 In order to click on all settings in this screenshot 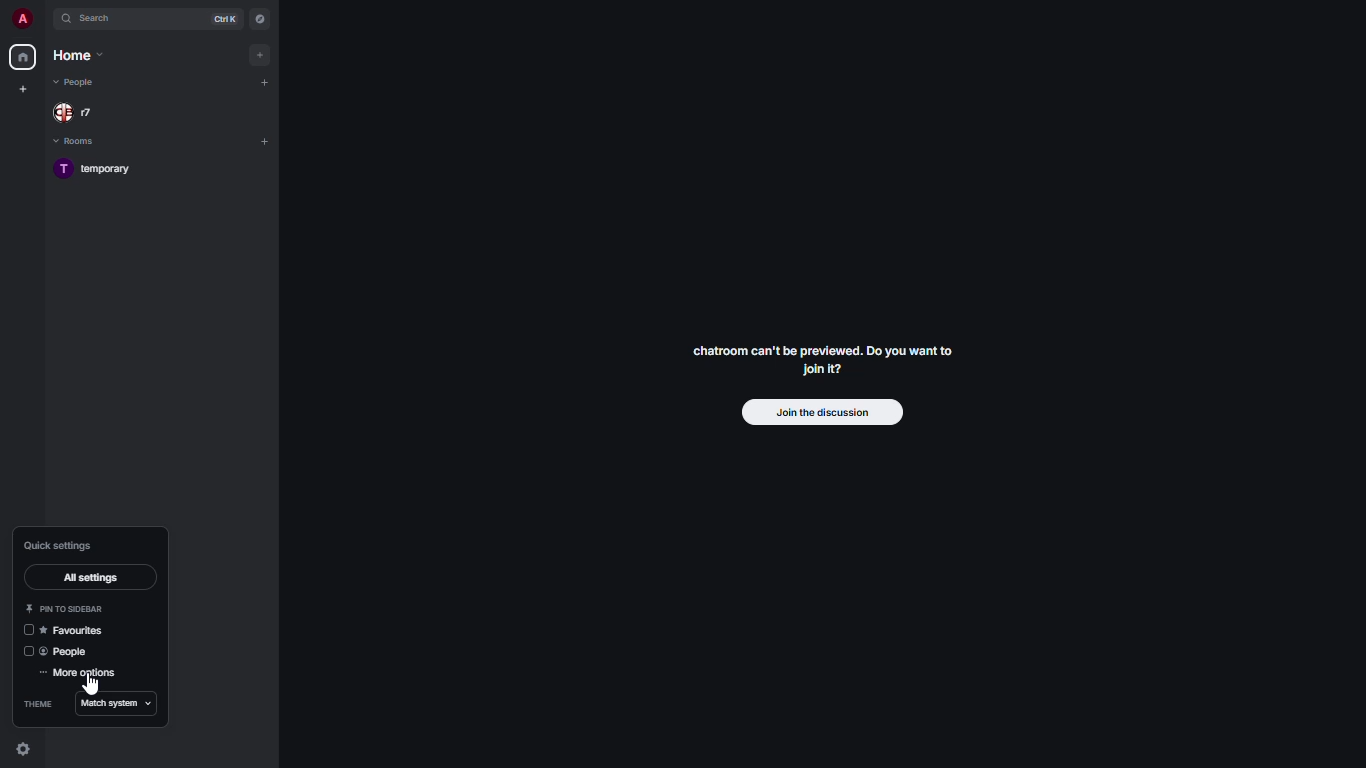, I will do `click(90, 575)`.